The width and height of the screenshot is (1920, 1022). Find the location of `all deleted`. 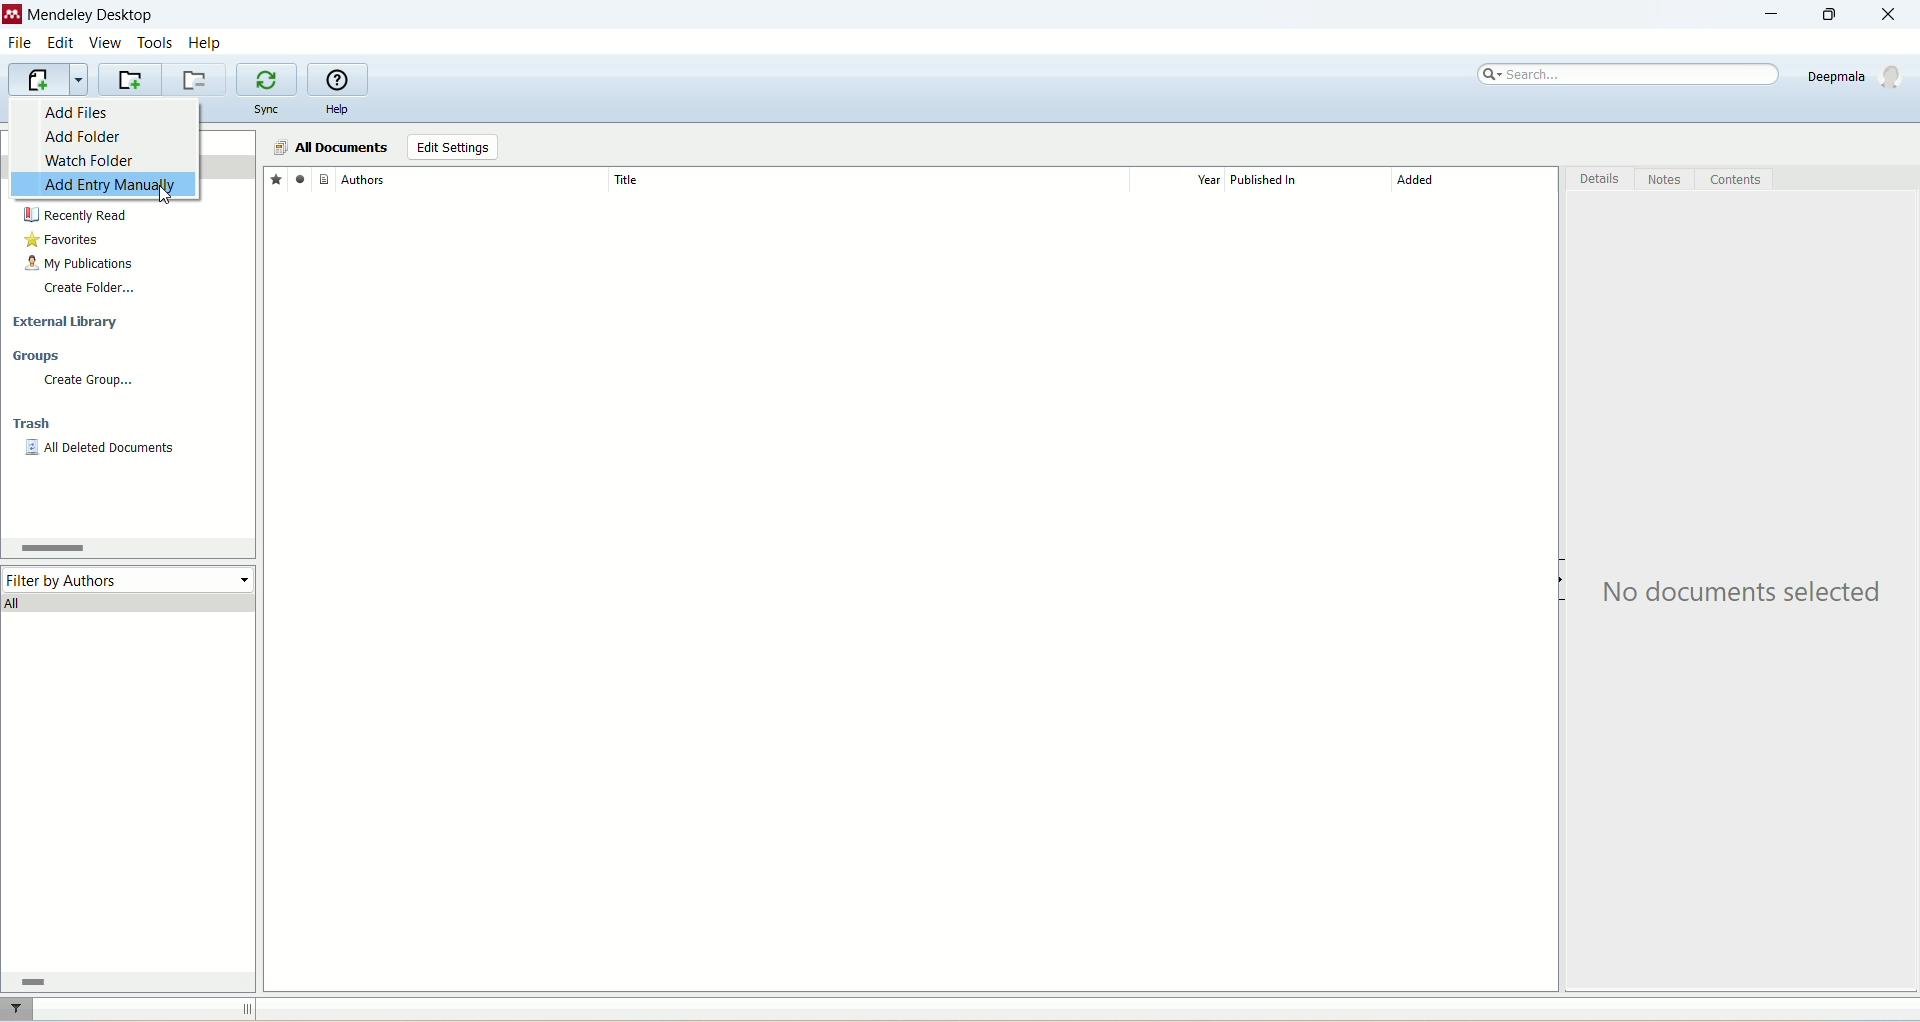

all deleted is located at coordinates (101, 450).